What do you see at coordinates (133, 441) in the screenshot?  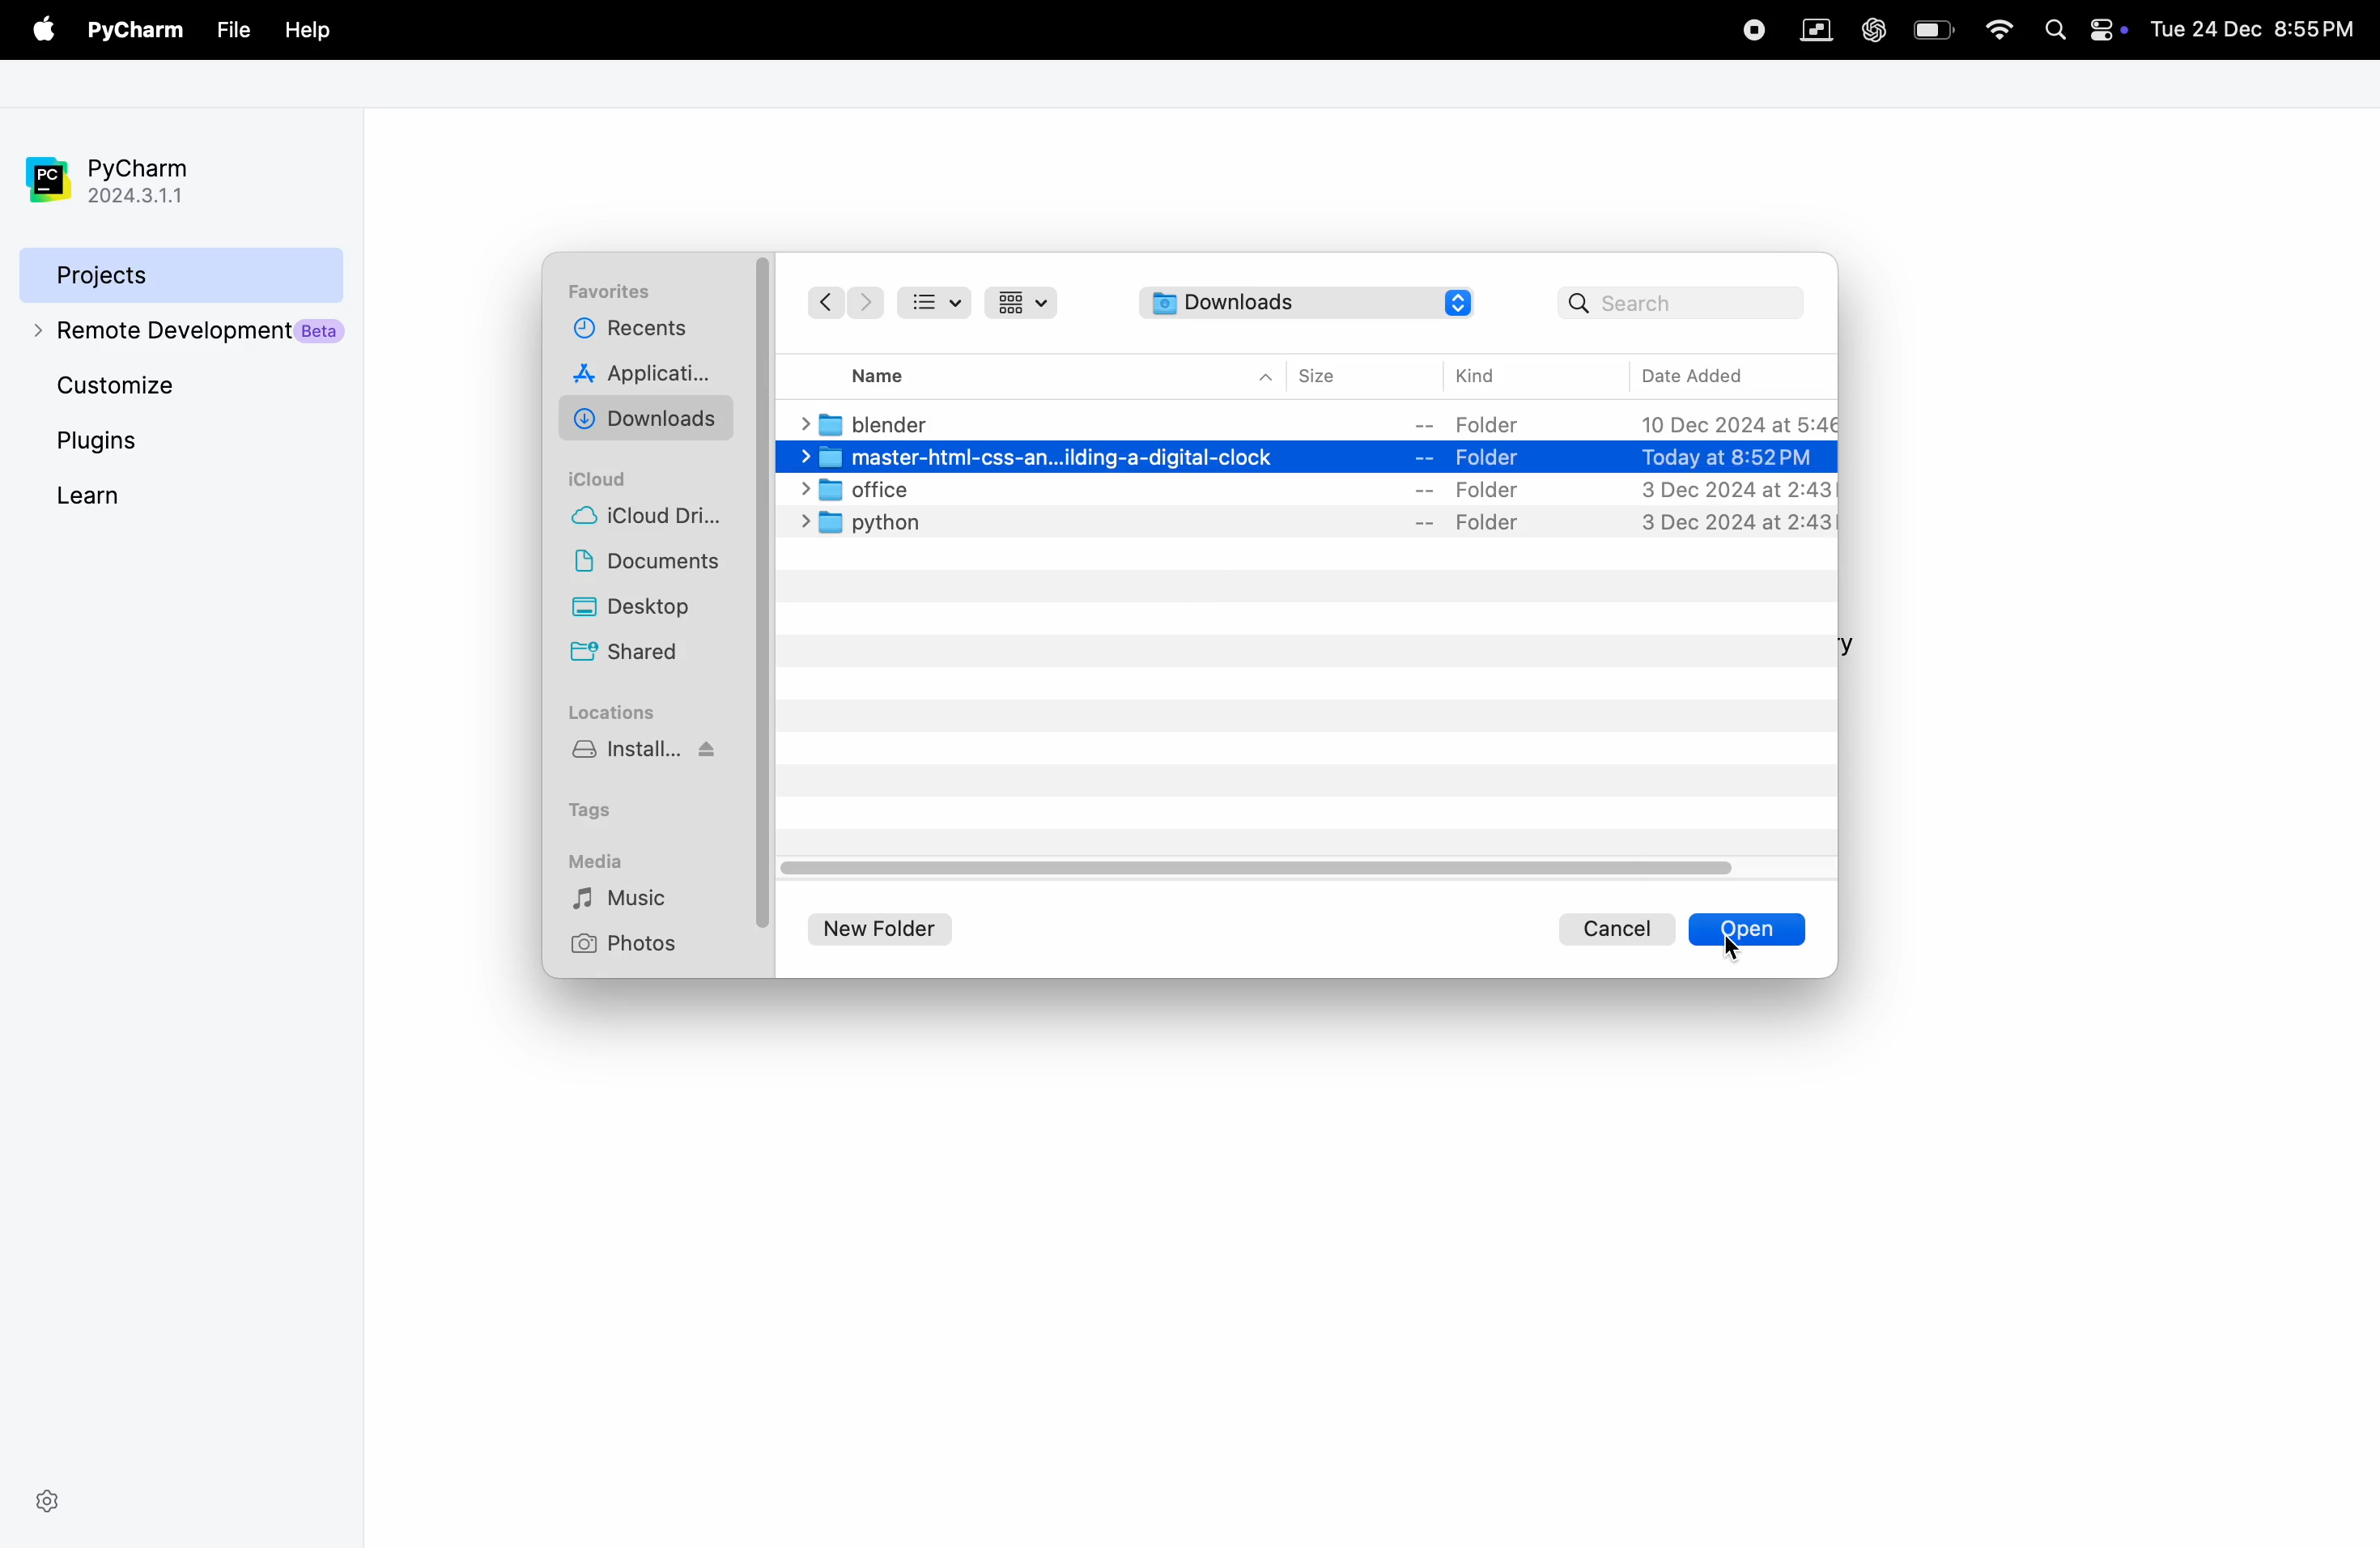 I see `plugins` at bounding box center [133, 441].